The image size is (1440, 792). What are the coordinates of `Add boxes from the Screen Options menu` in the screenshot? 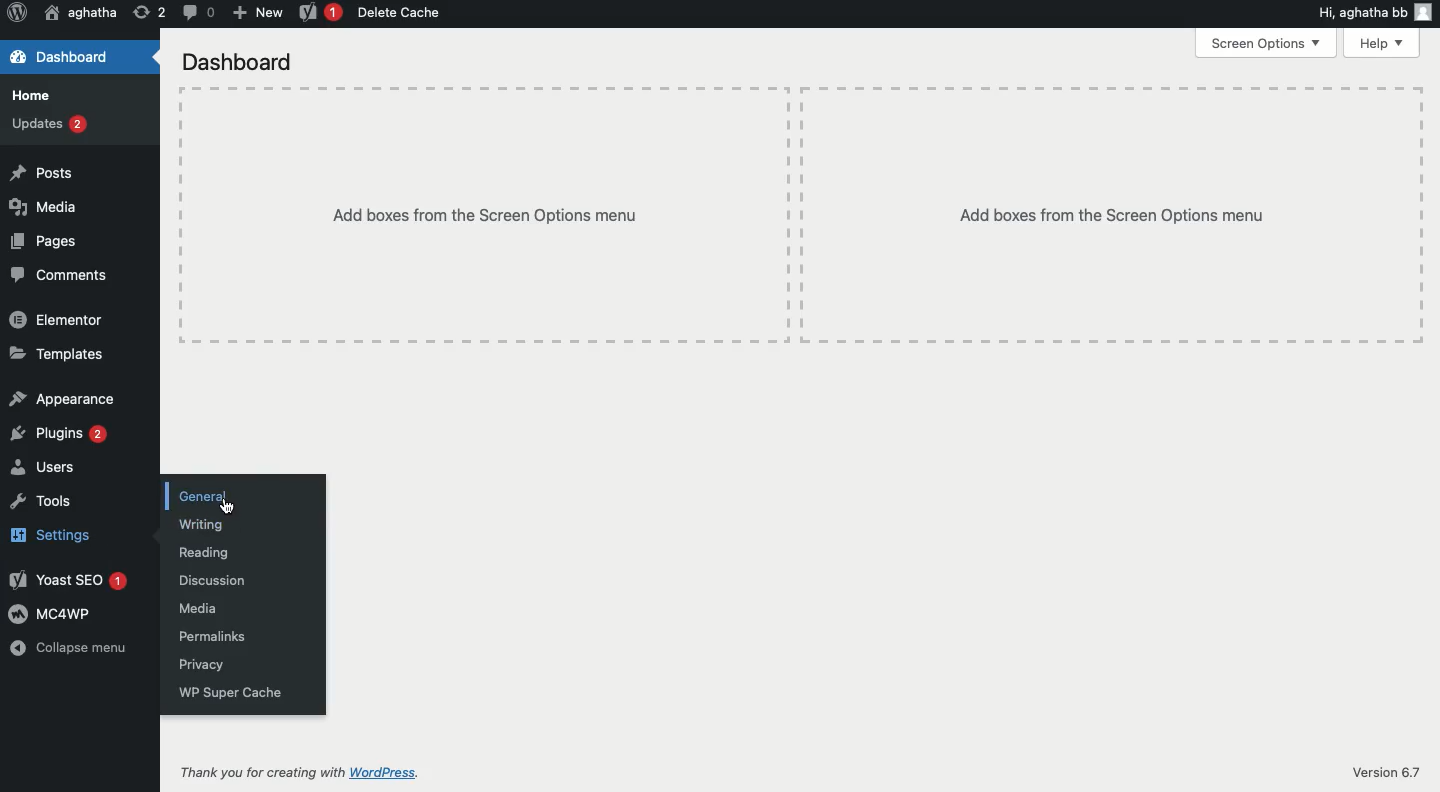 It's located at (1113, 217).